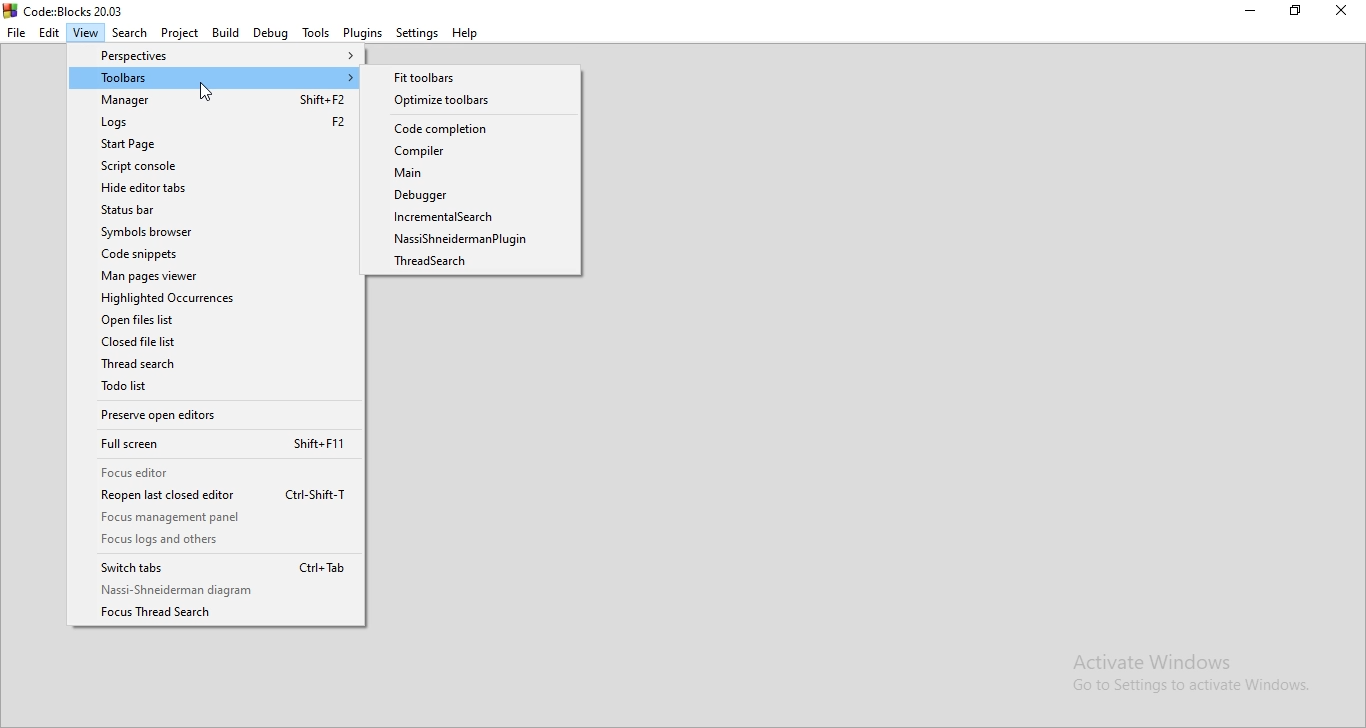  I want to click on Focus Thread Search, so click(218, 614).